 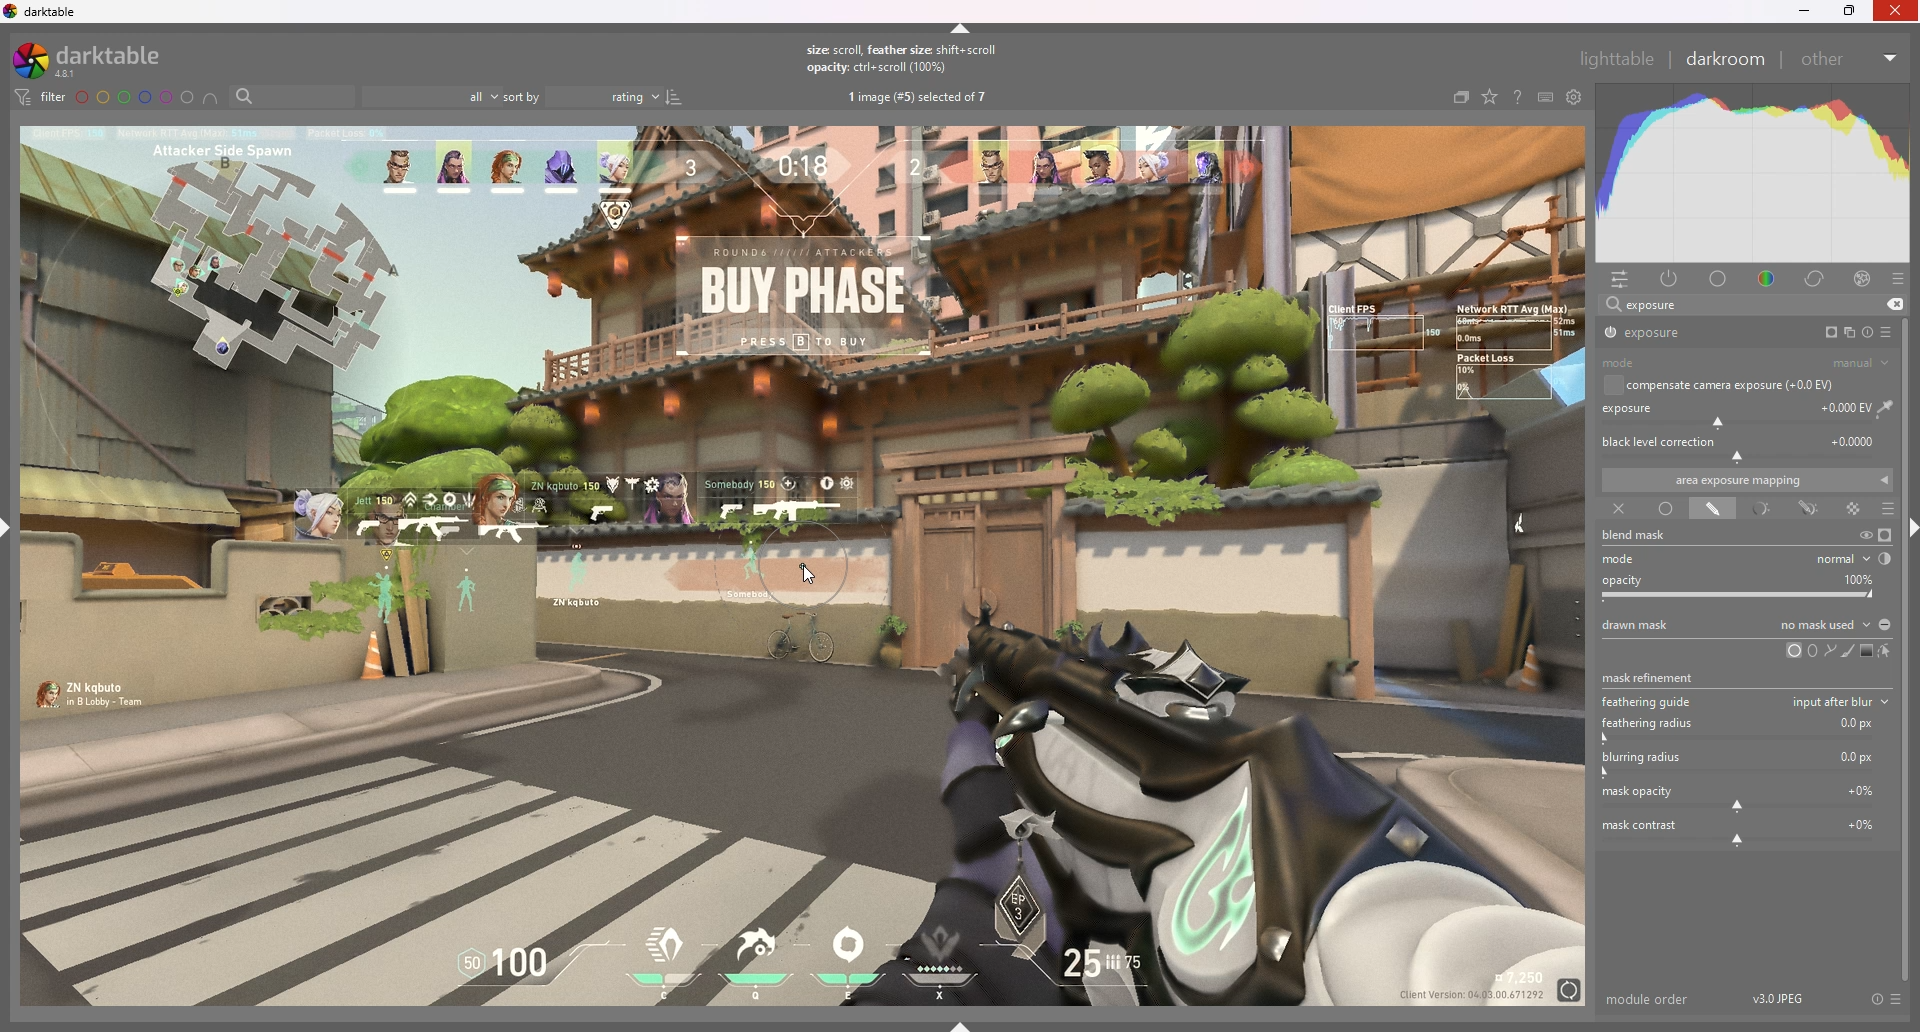 What do you see at coordinates (1843, 651) in the screenshot?
I see `add brush` at bounding box center [1843, 651].